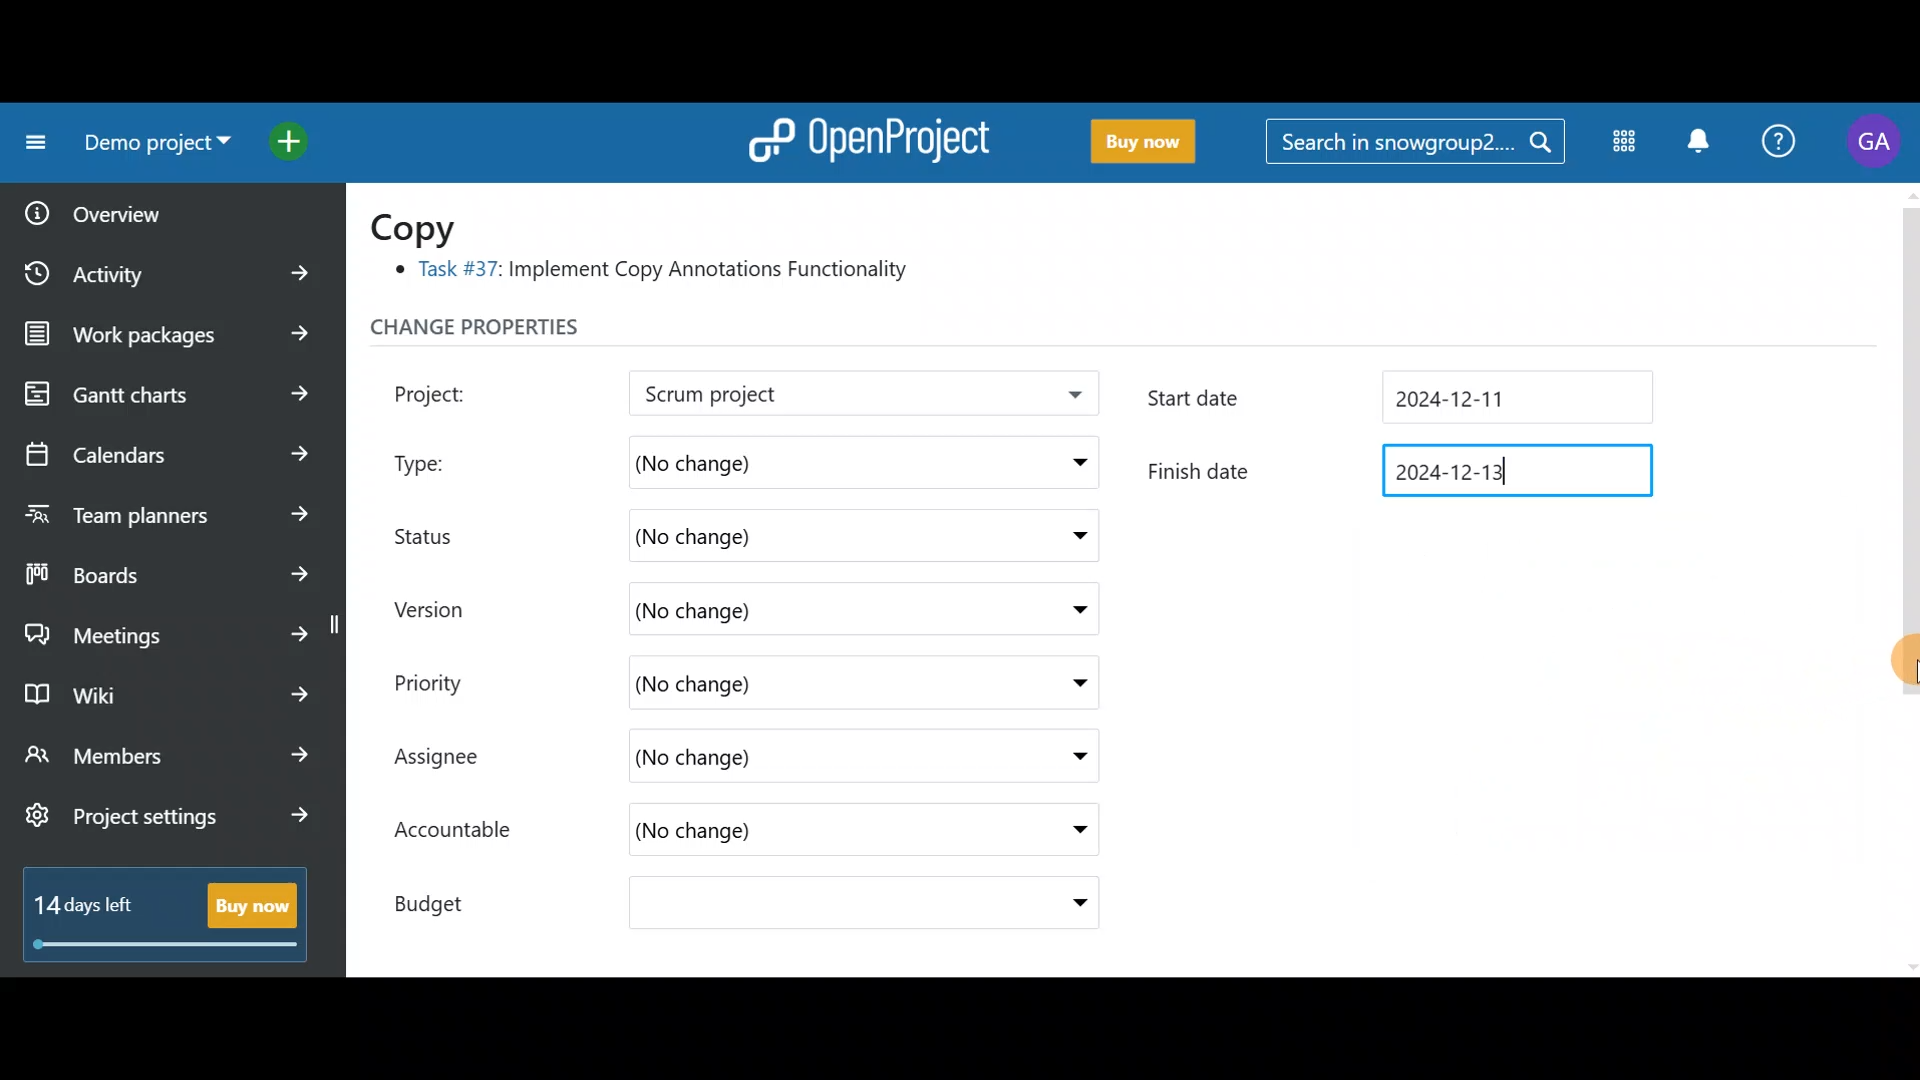 This screenshot has height=1080, width=1920. I want to click on Overview, so click(151, 207).